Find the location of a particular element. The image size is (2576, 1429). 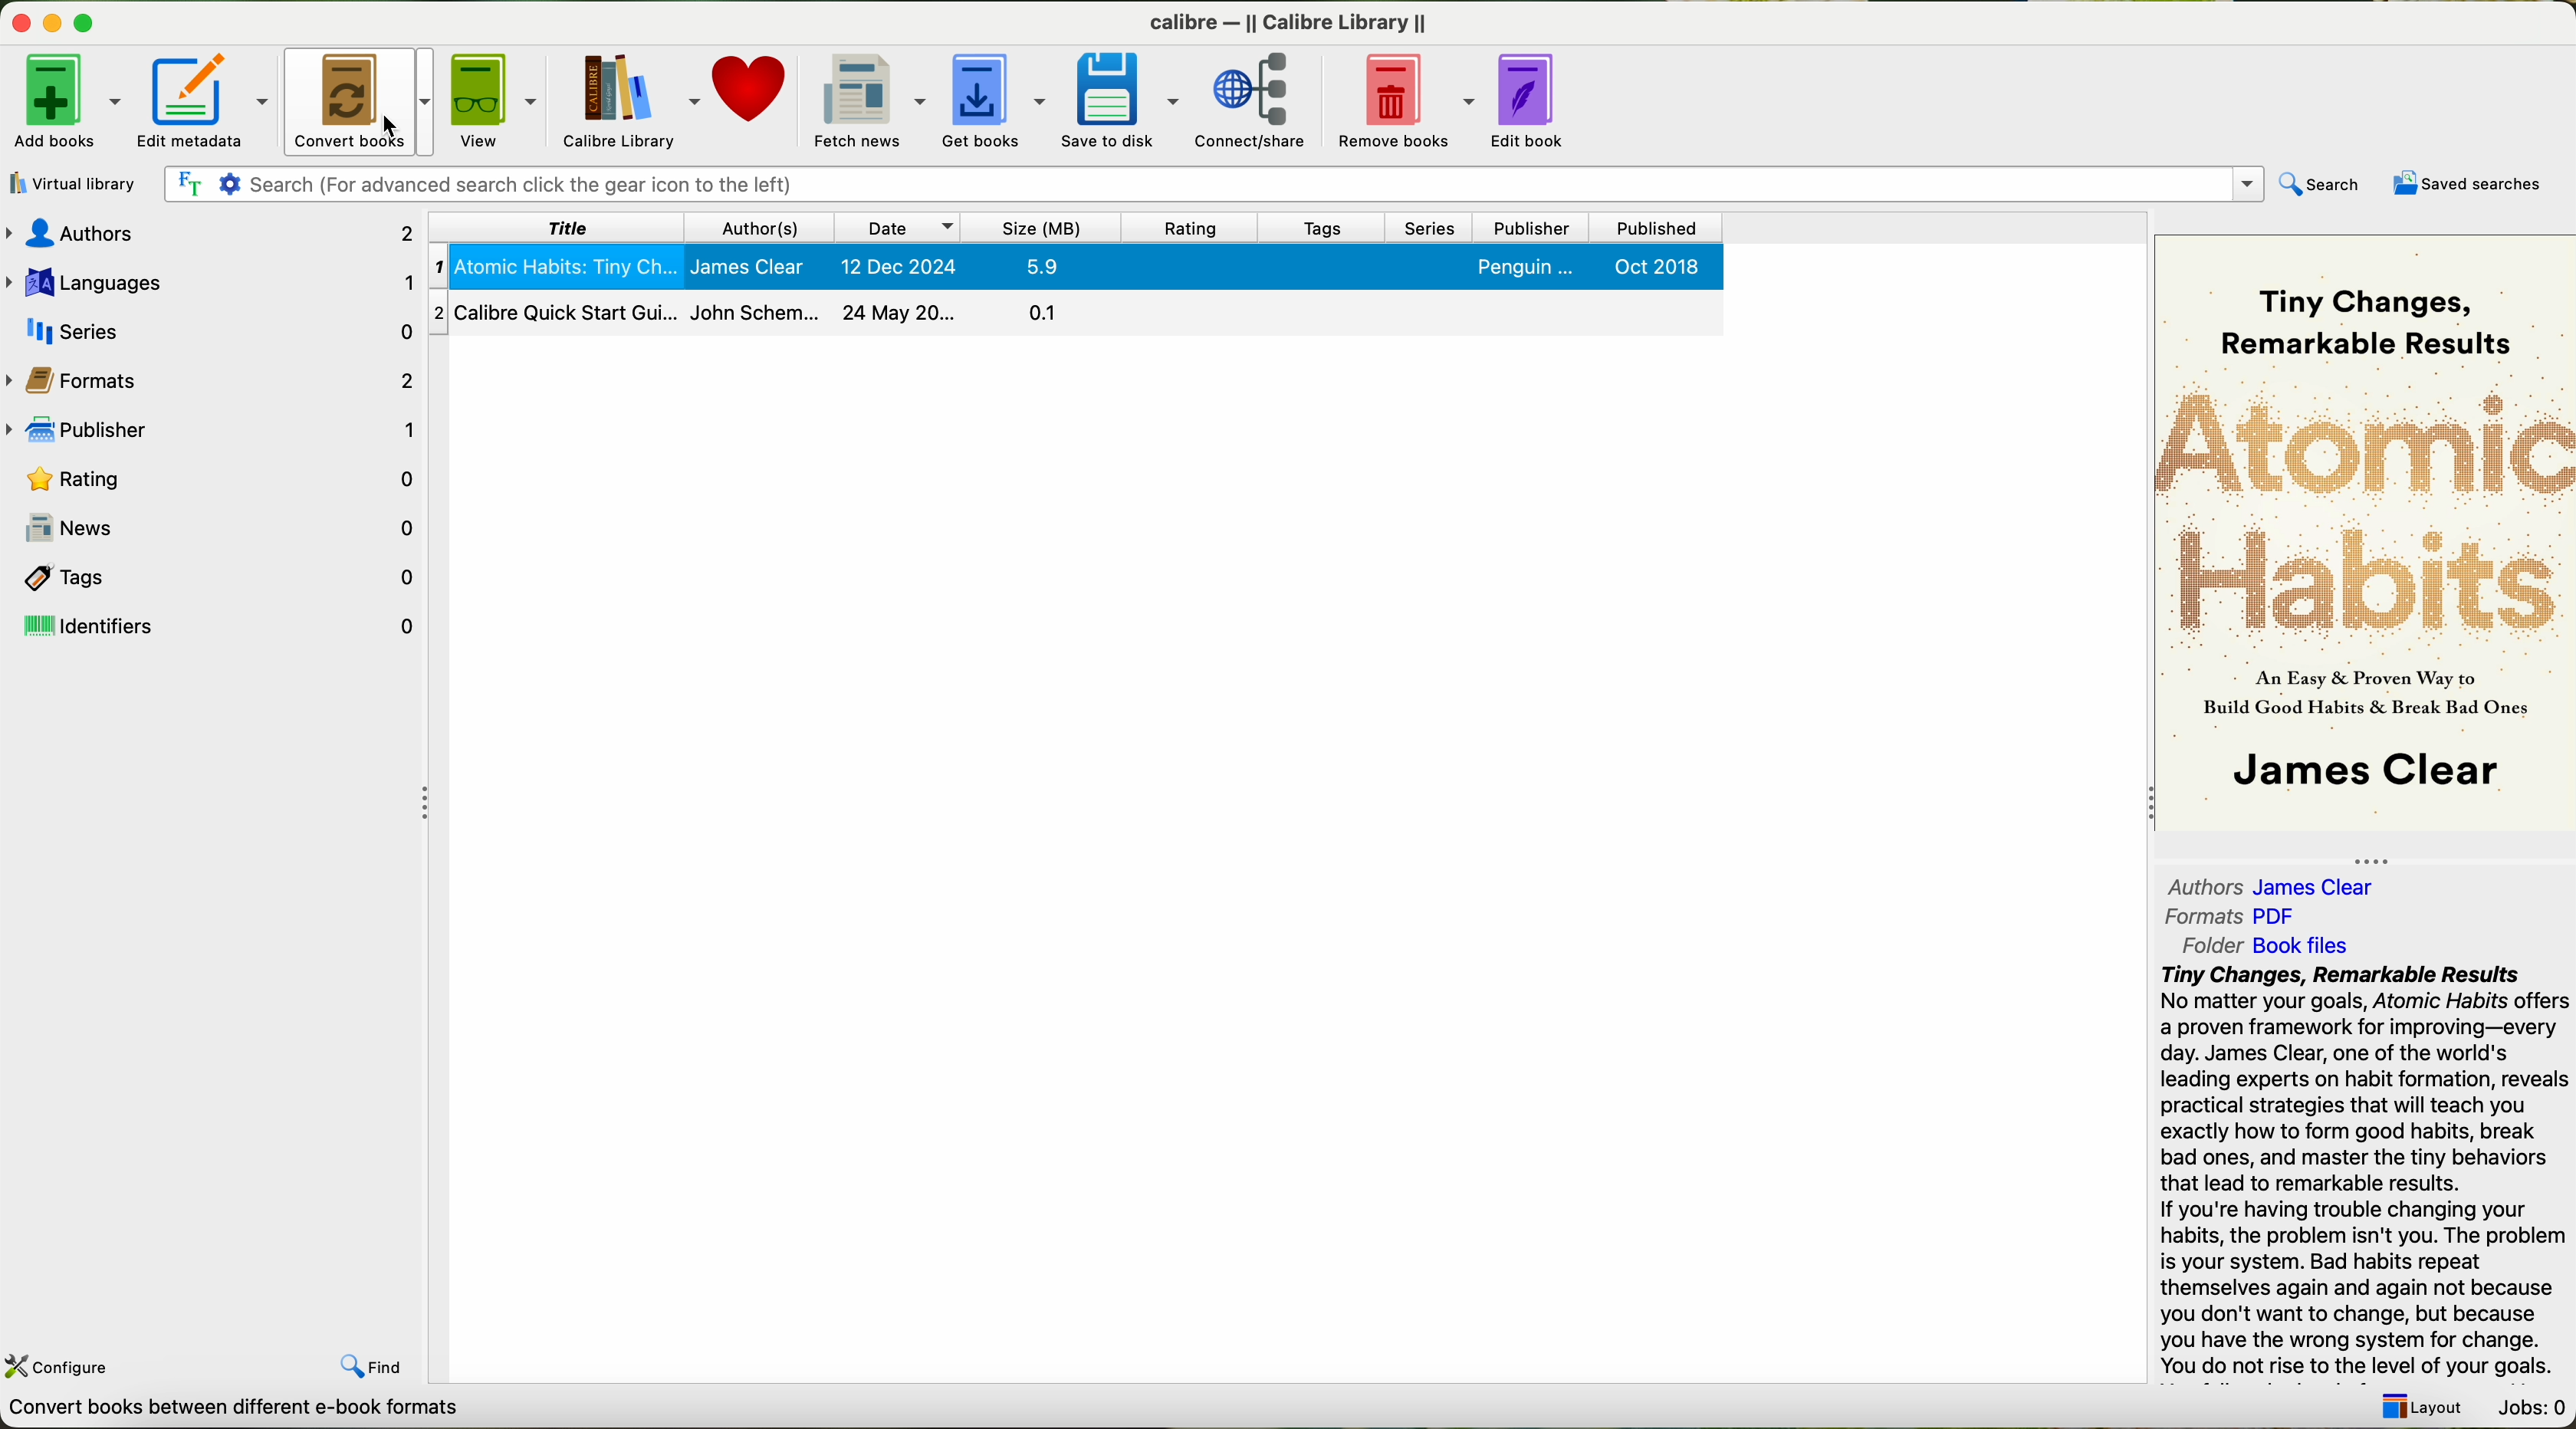

tags is located at coordinates (1323, 229).